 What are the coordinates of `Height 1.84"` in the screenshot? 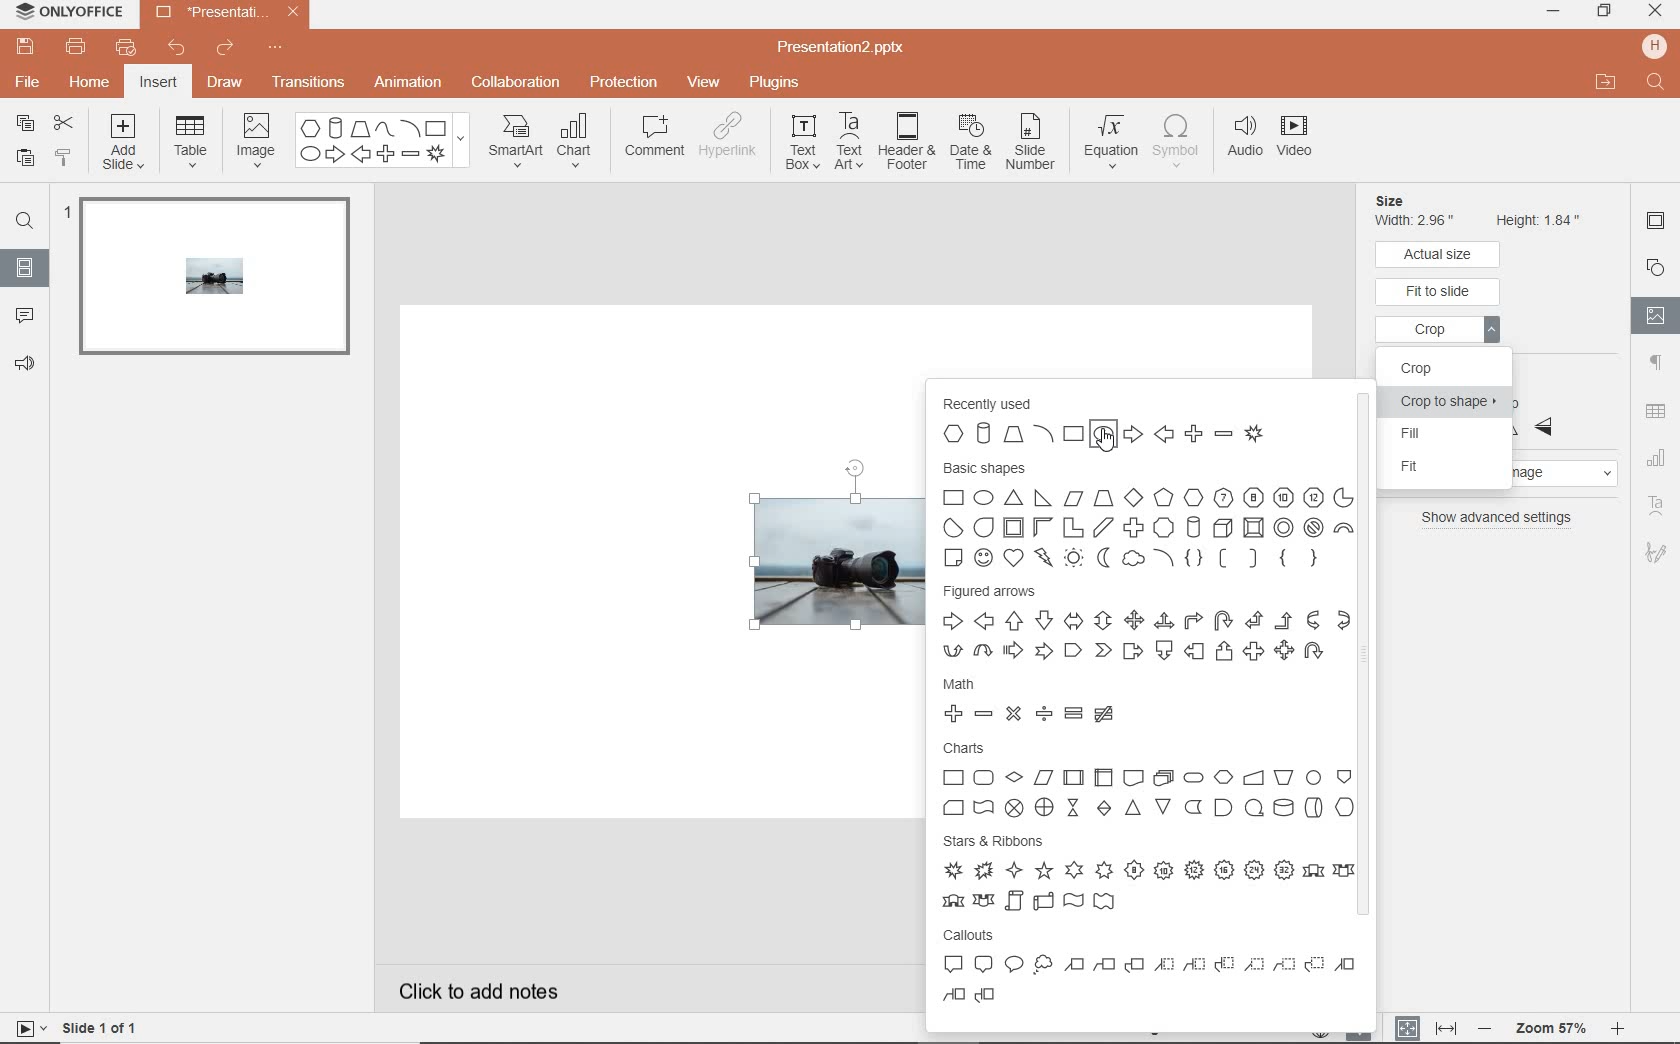 It's located at (1540, 218).